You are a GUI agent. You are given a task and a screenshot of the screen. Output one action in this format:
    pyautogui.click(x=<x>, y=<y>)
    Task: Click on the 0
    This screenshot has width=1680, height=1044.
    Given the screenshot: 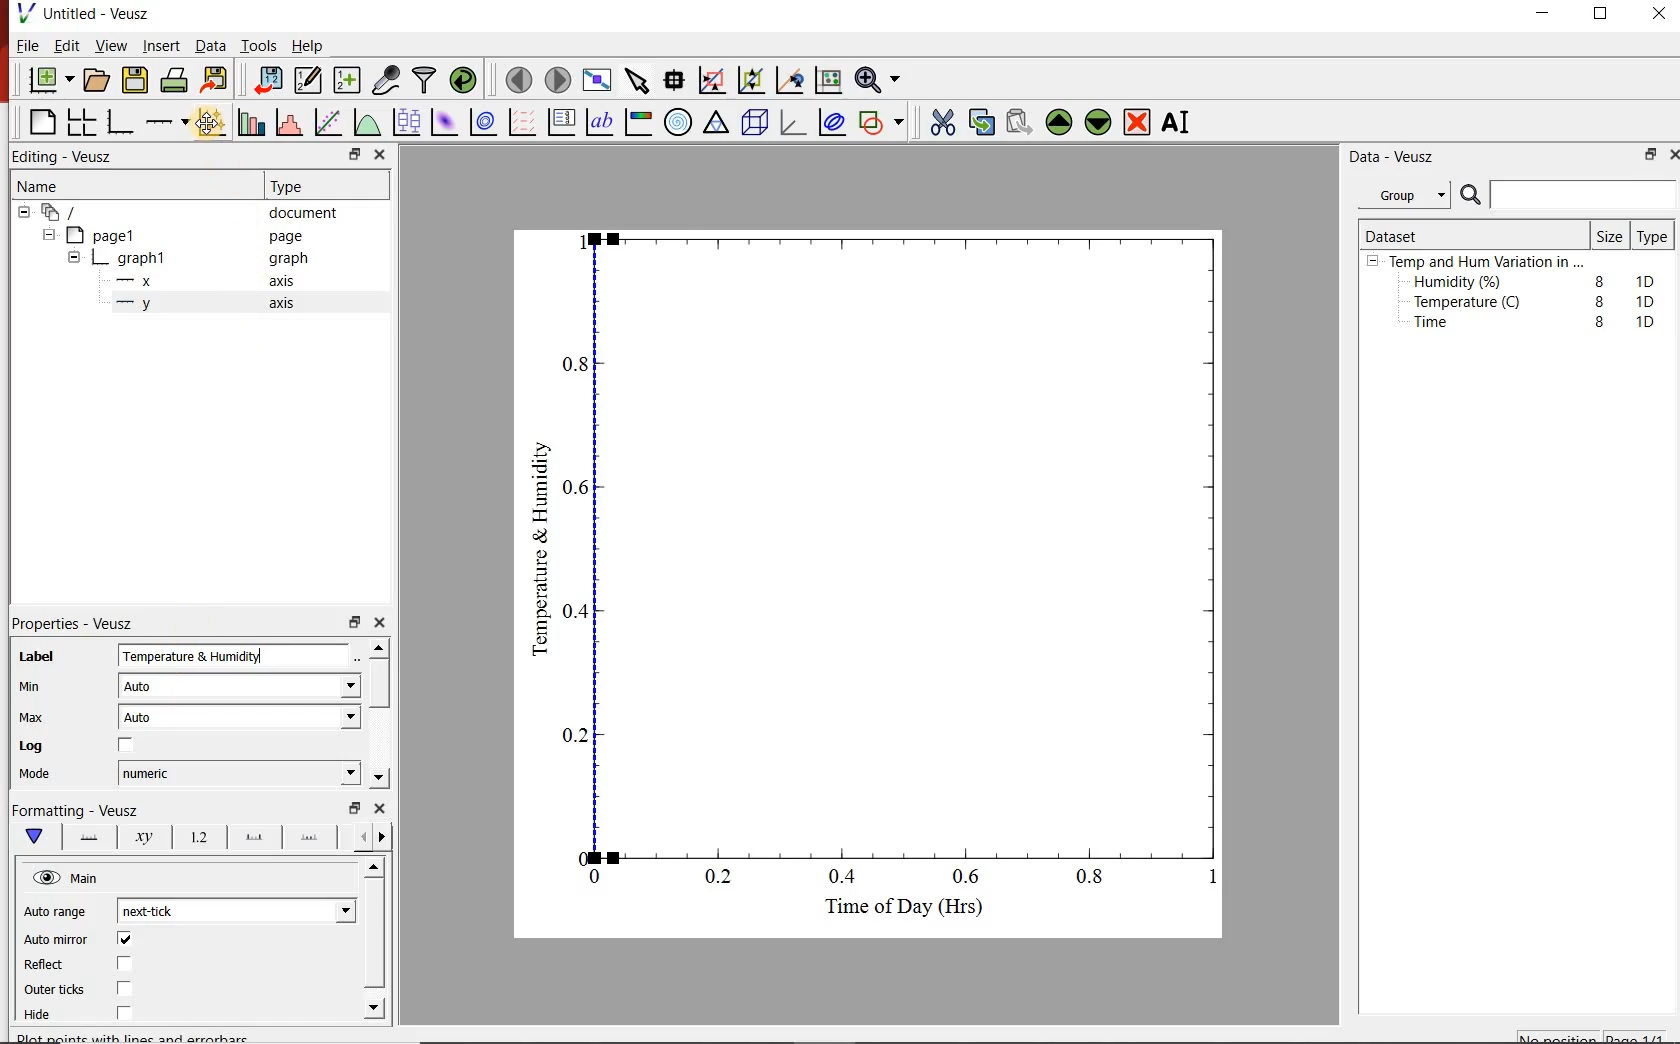 What is the action you would take?
    pyautogui.click(x=596, y=876)
    